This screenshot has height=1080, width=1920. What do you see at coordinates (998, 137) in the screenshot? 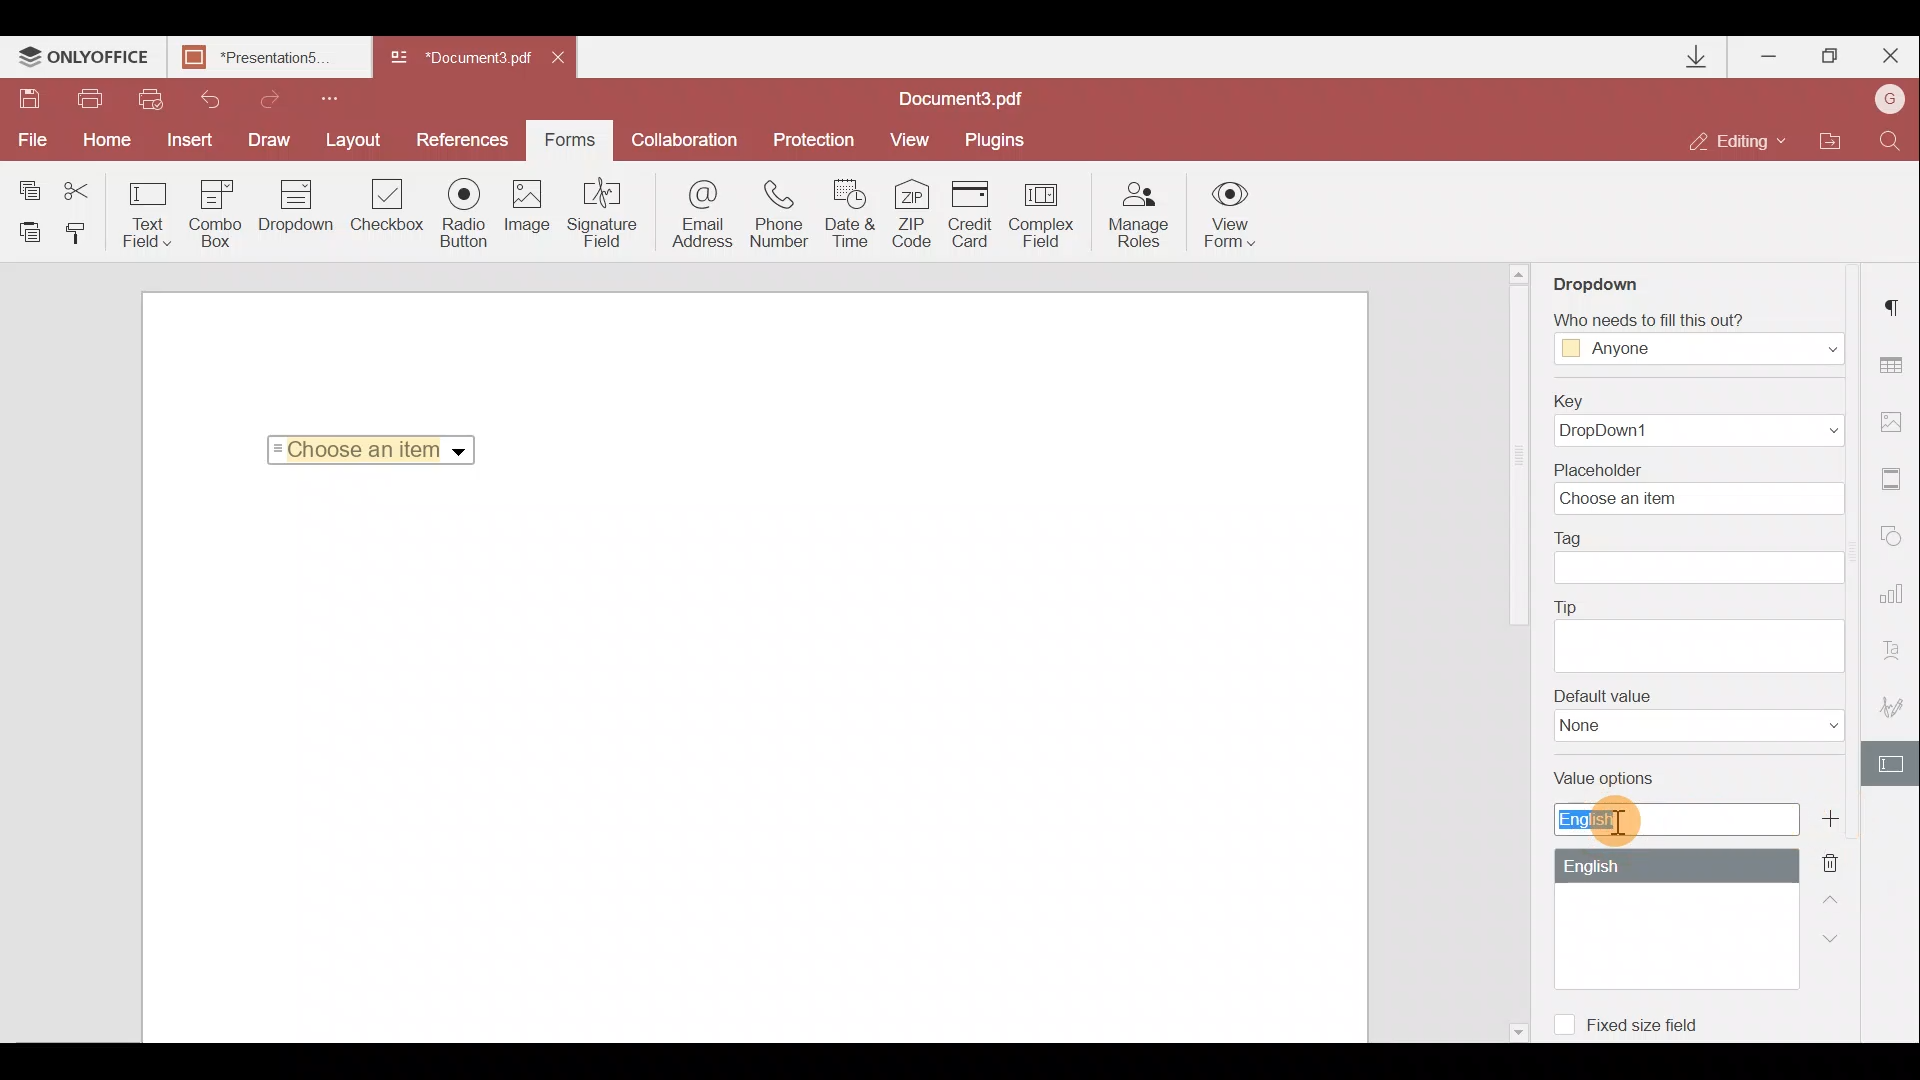
I see `Plugins` at bounding box center [998, 137].